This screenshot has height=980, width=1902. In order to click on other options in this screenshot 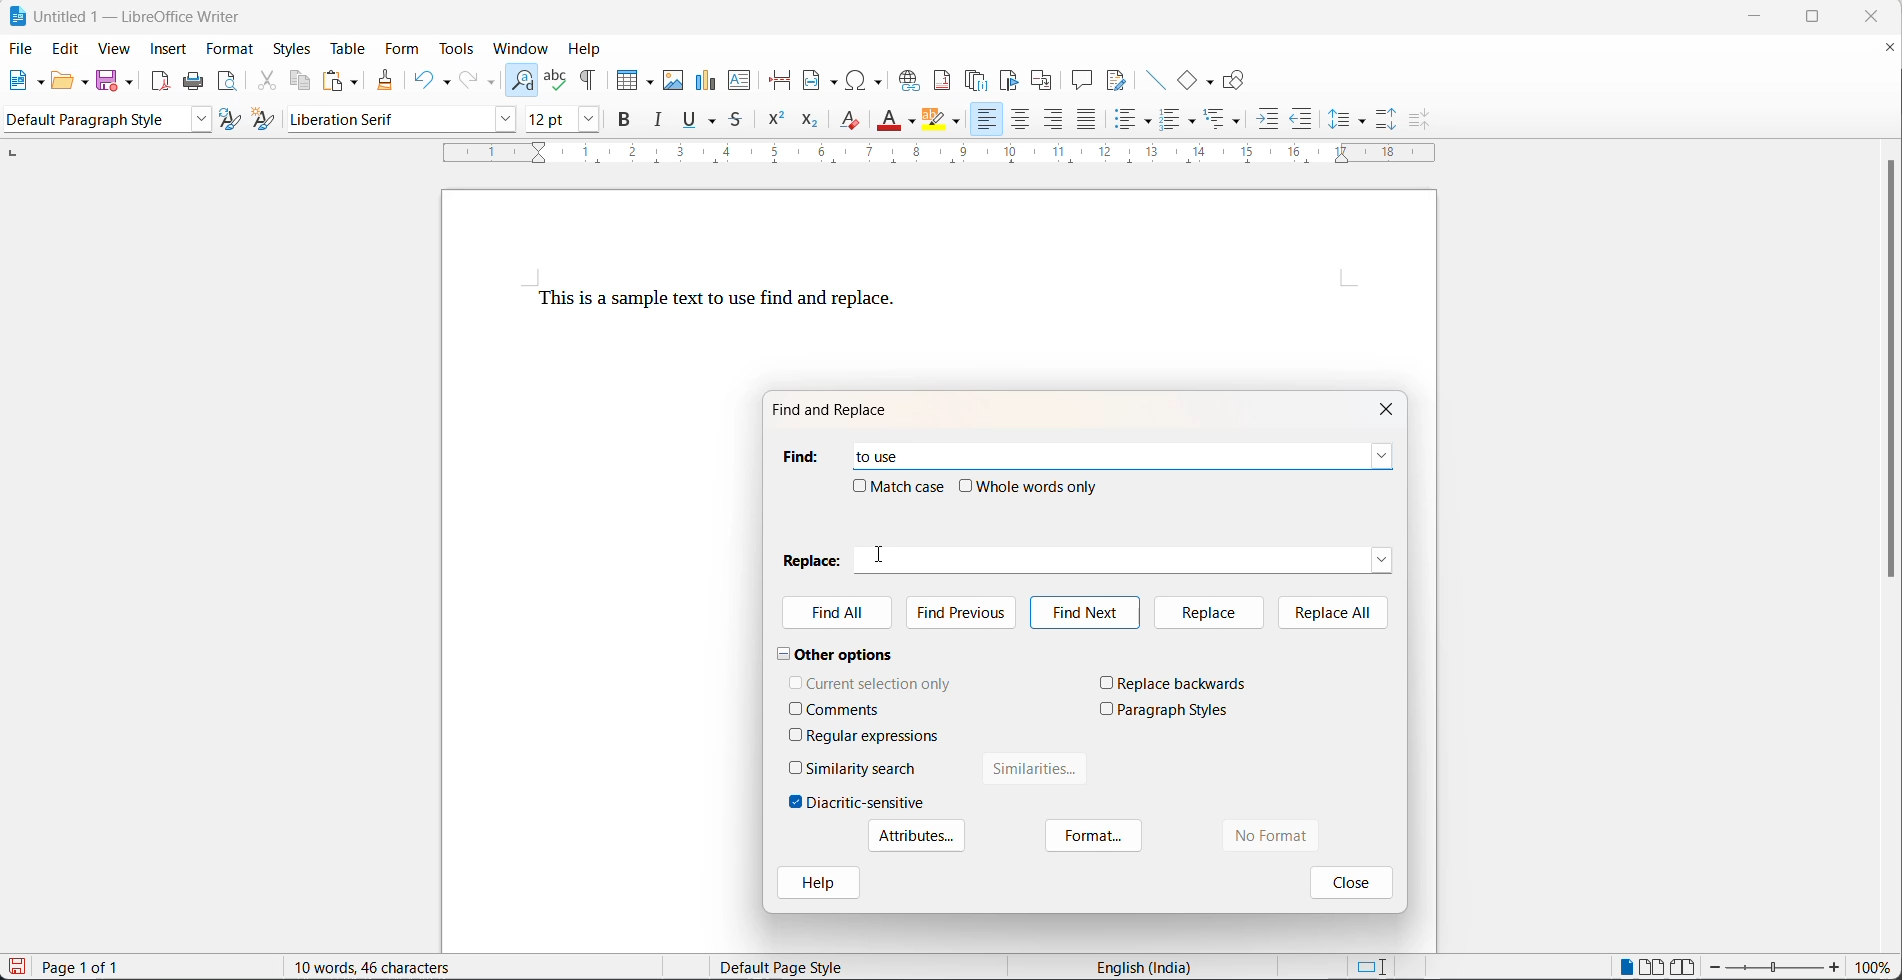, I will do `click(836, 653)`.